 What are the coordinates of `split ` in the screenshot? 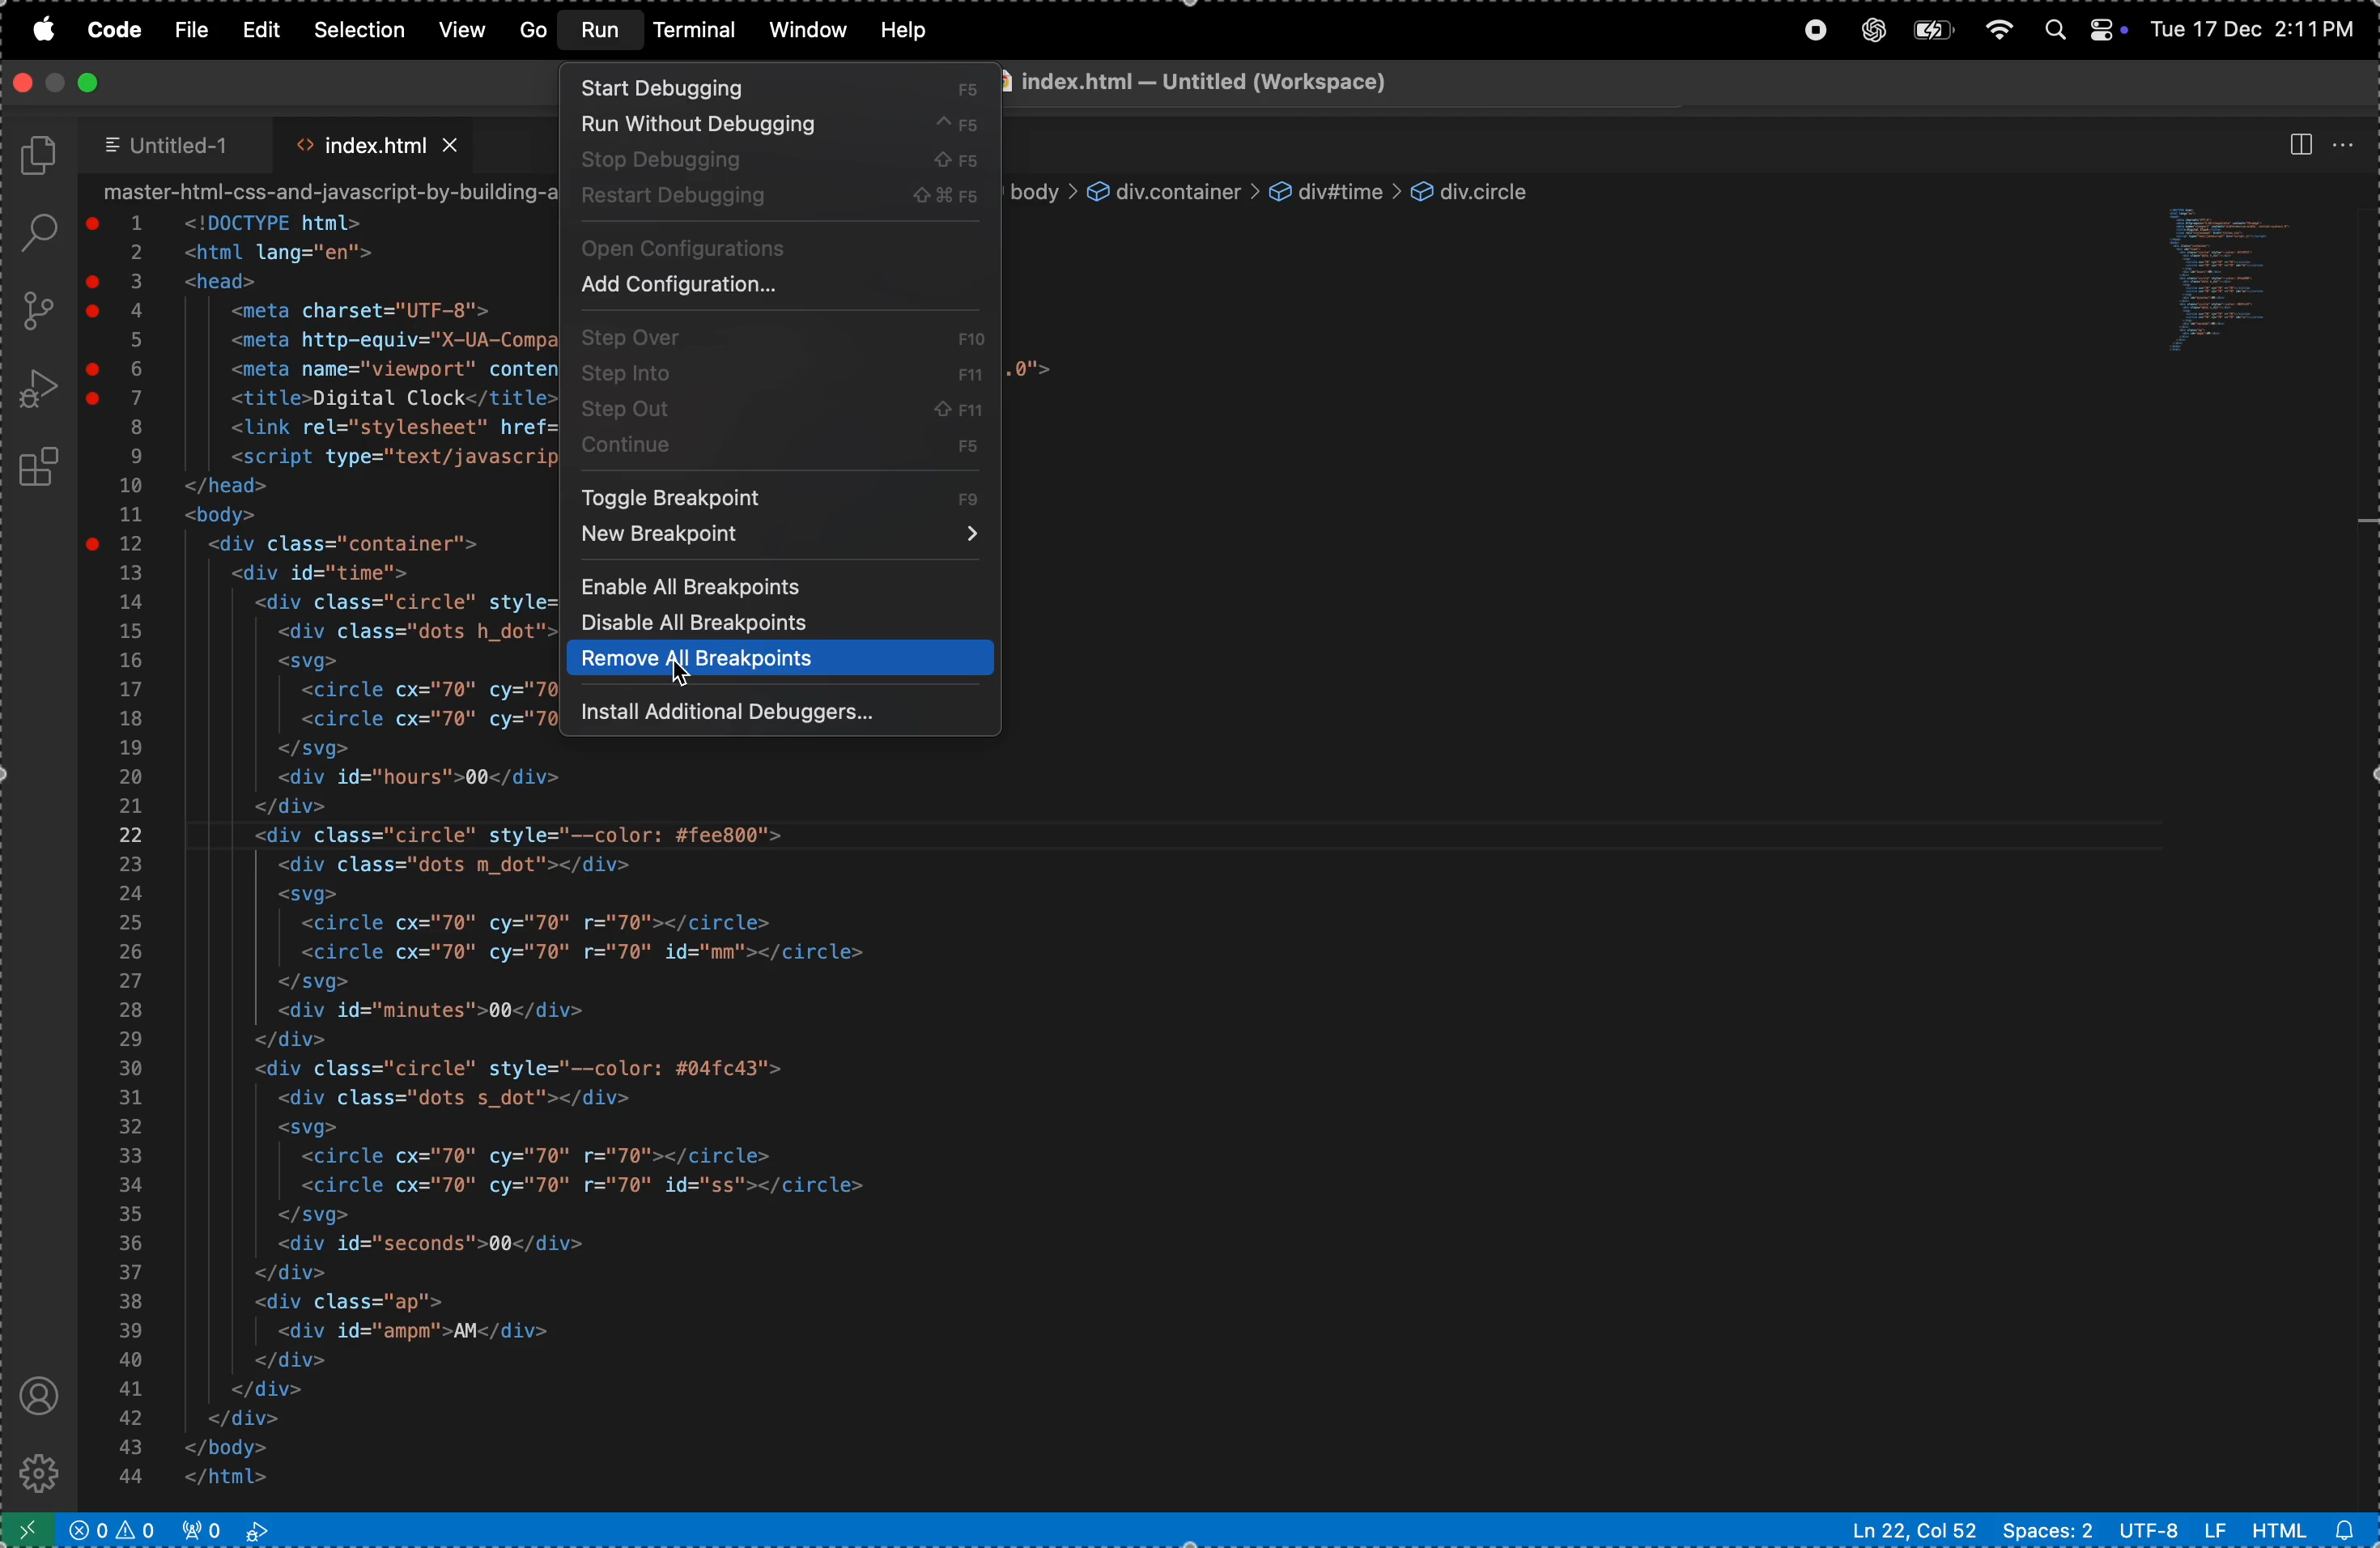 It's located at (2297, 144).